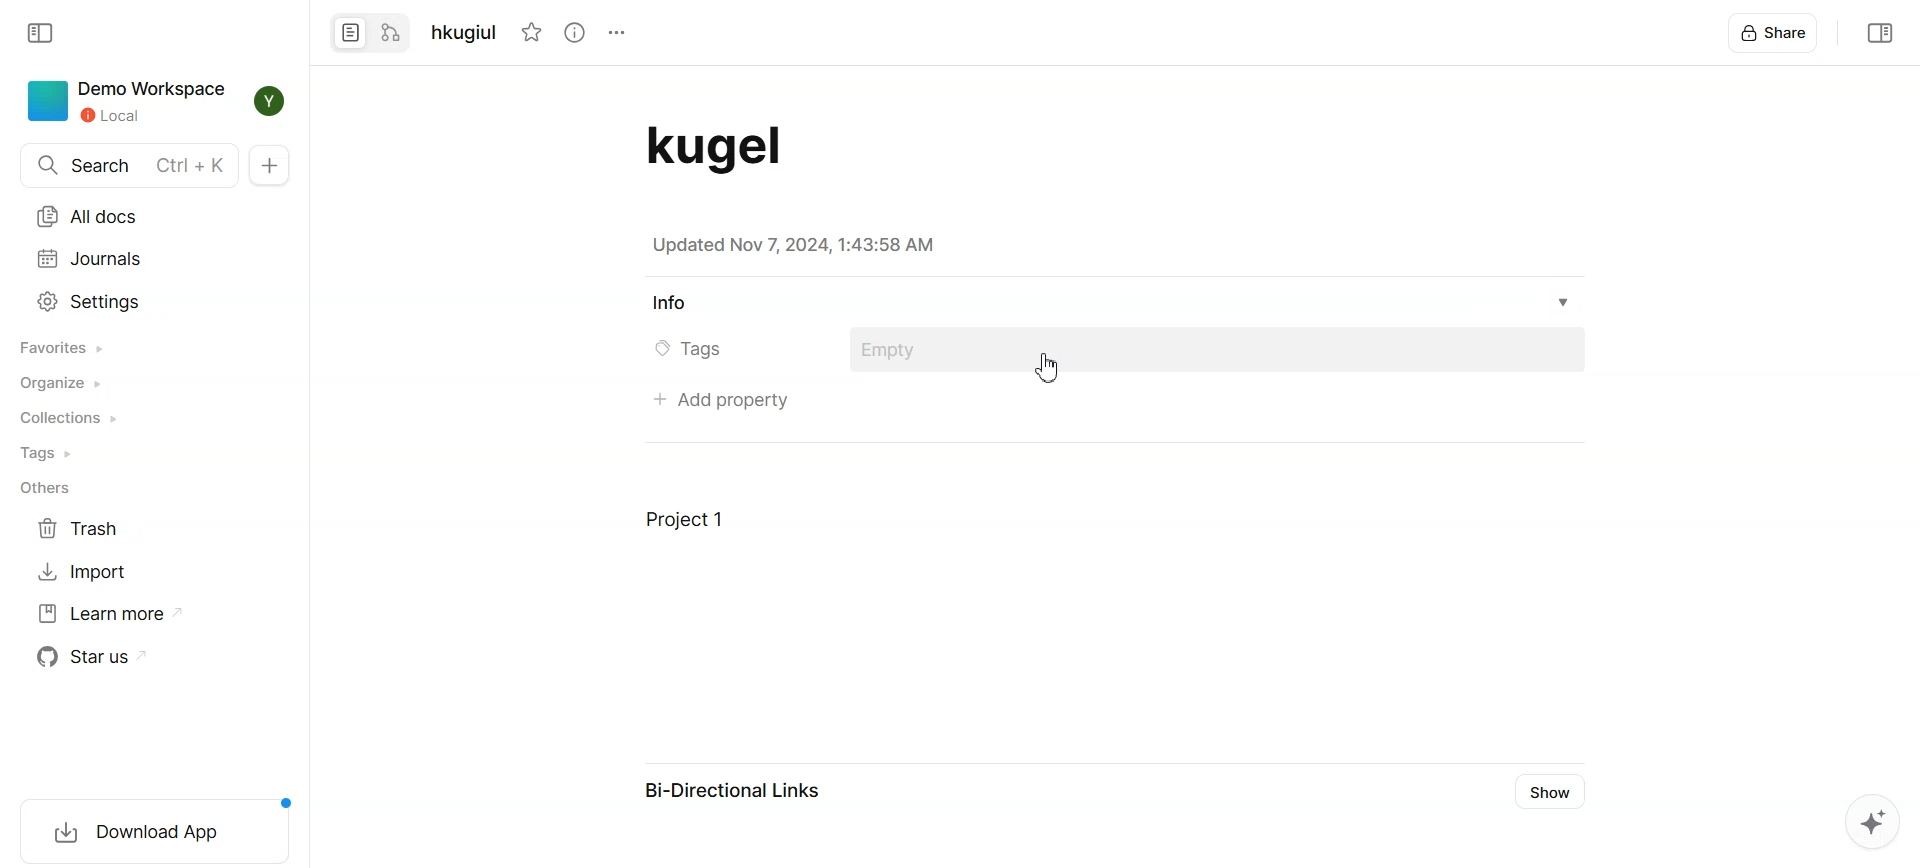 This screenshot has width=1920, height=868. I want to click on Empty, so click(902, 349).